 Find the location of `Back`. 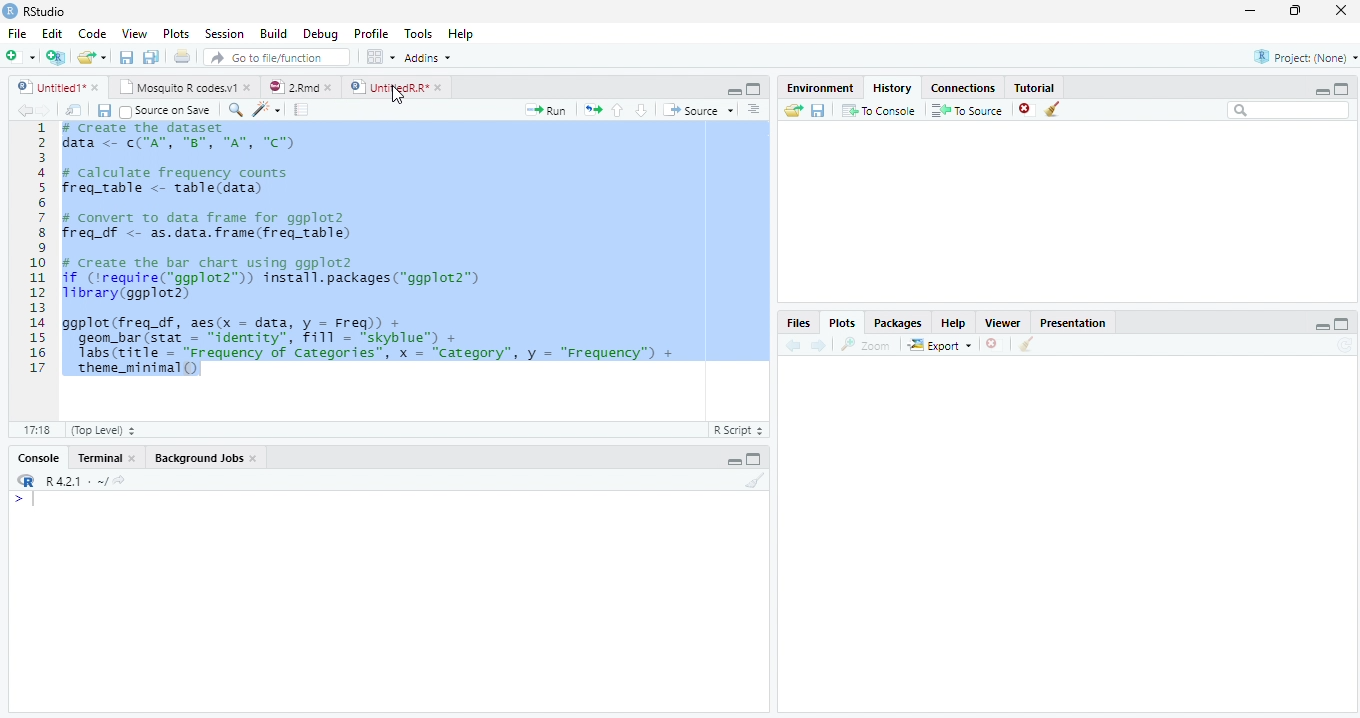

Back is located at coordinates (795, 345).